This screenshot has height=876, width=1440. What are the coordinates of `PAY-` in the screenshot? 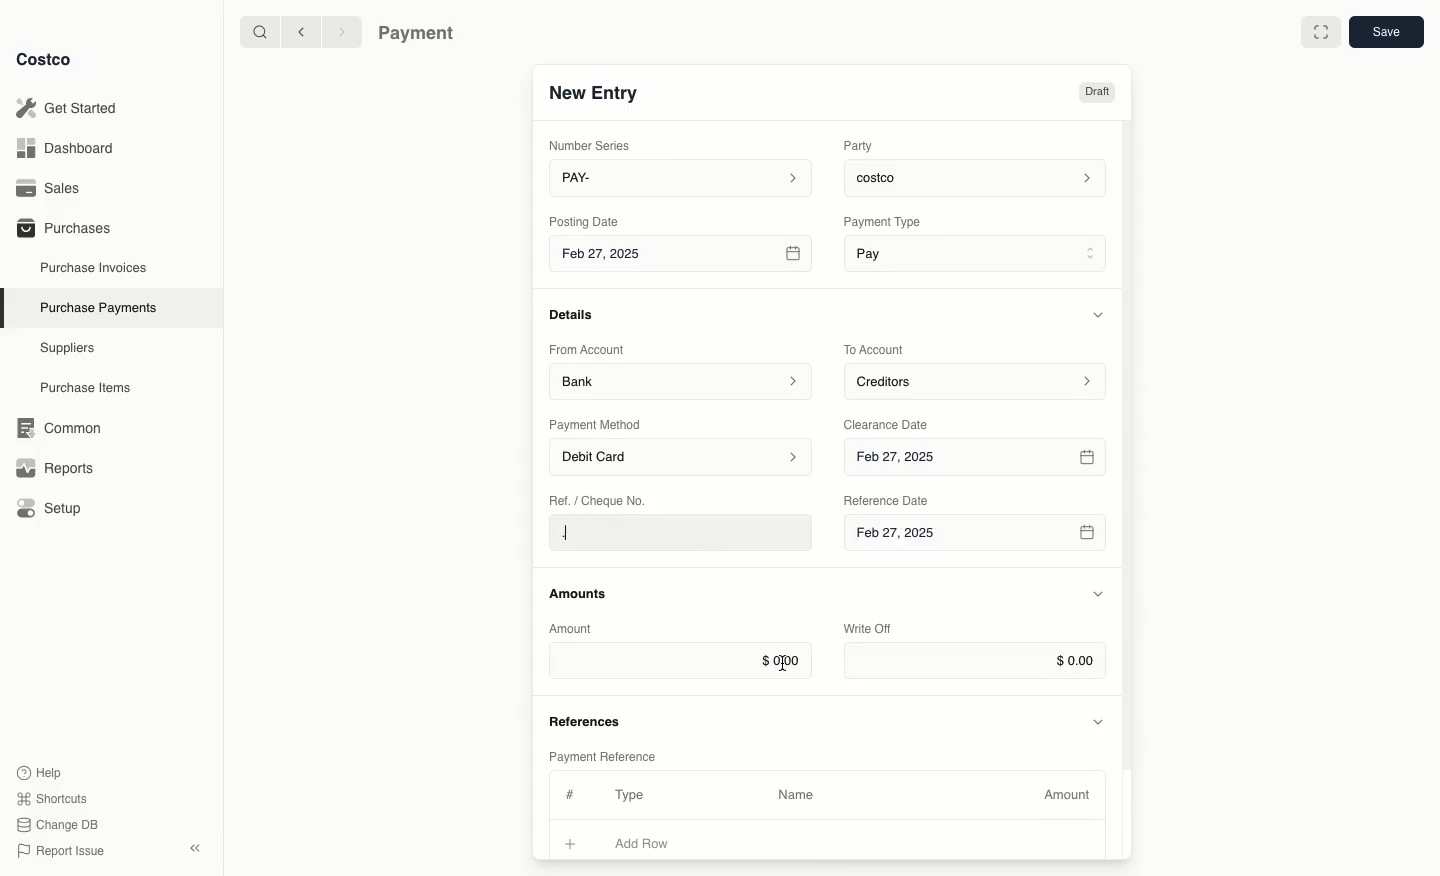 It's located at (682, 177).